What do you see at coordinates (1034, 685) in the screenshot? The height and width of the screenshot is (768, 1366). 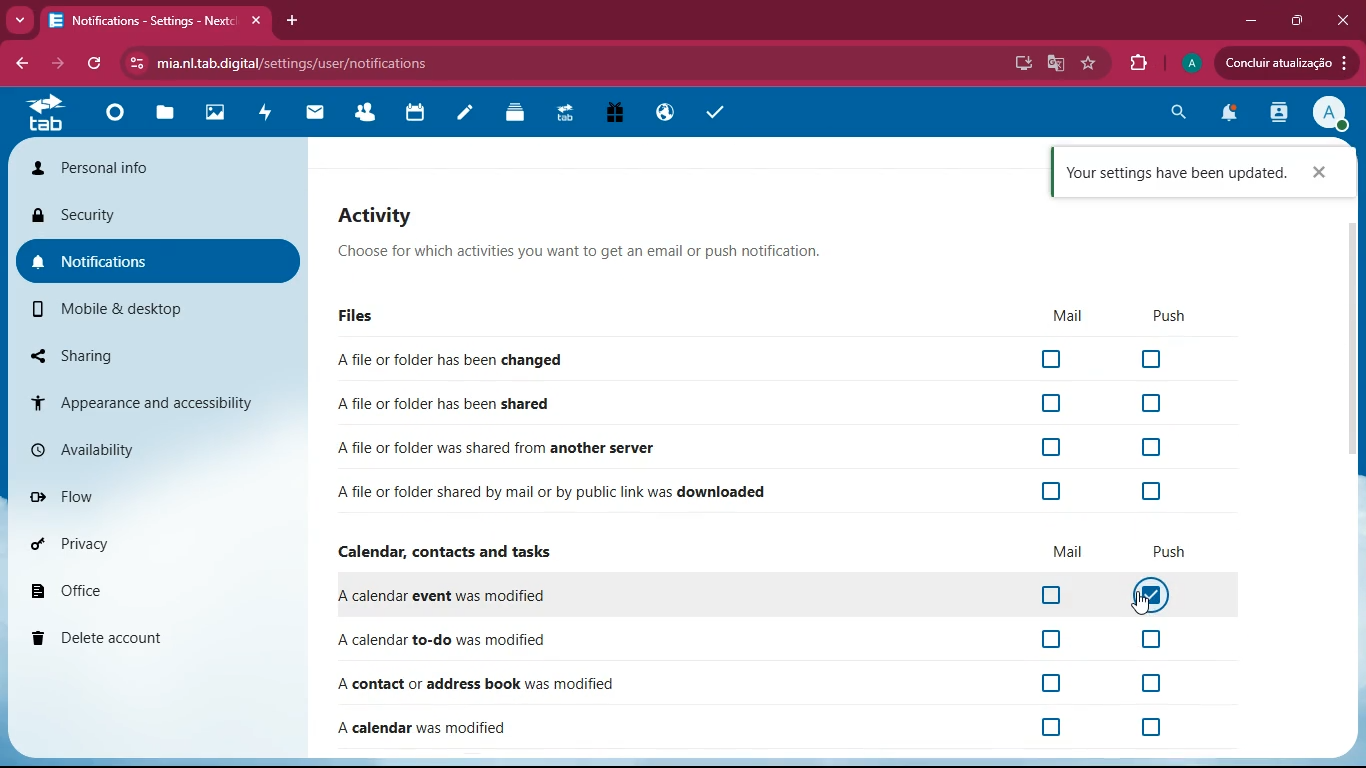 I see `off` at bounding box center [1034, 685].